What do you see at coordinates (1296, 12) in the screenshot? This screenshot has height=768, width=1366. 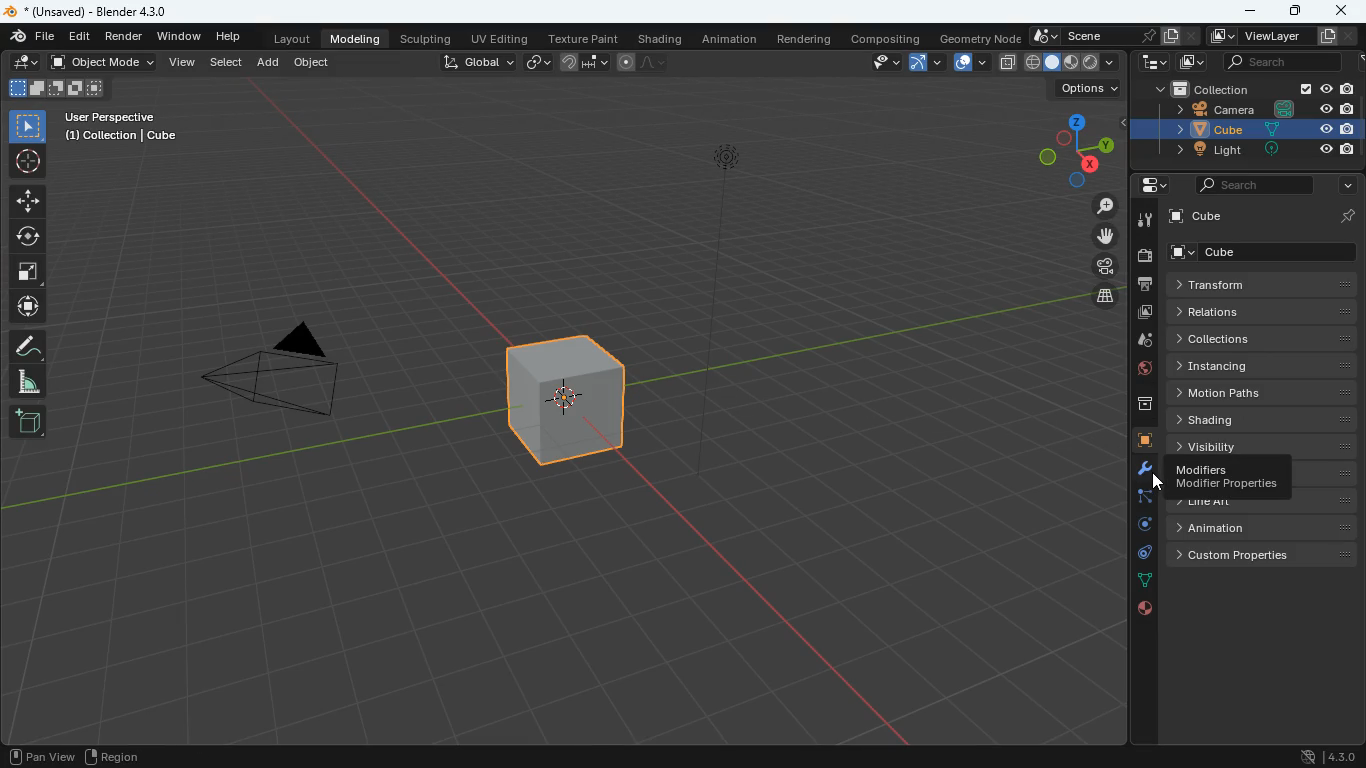 I see `maximize` at bounding box center [1296, 12].